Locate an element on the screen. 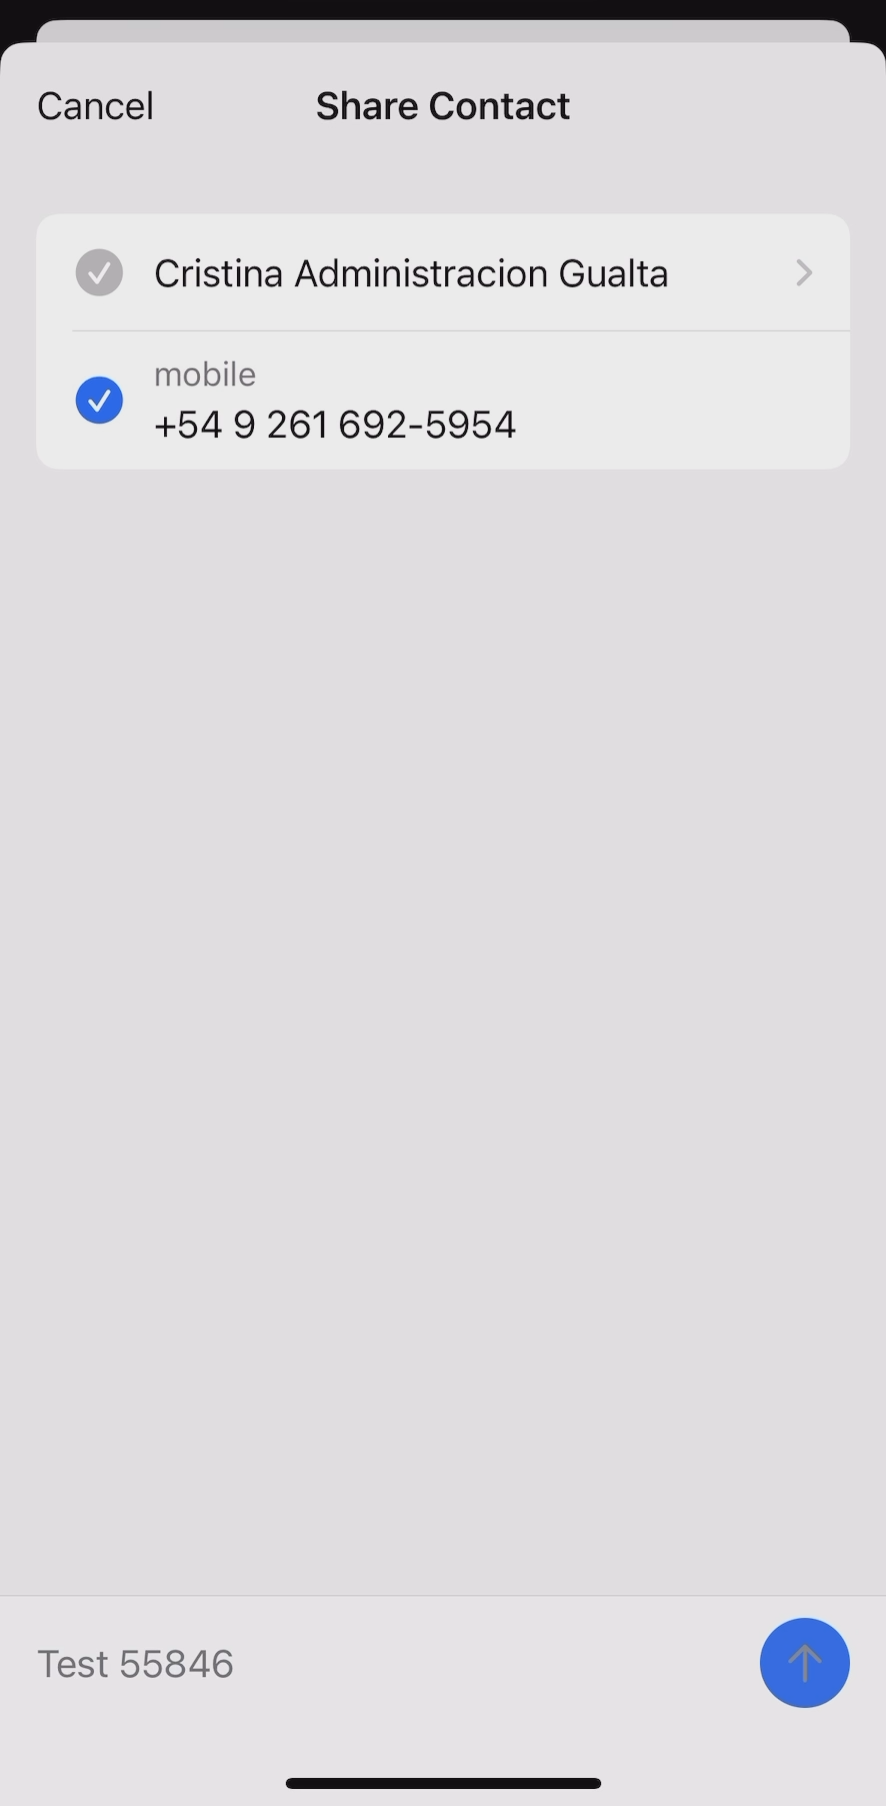 The width and height of the screenshot is (886, 1806). contact card is located at coordinates (442, 335).